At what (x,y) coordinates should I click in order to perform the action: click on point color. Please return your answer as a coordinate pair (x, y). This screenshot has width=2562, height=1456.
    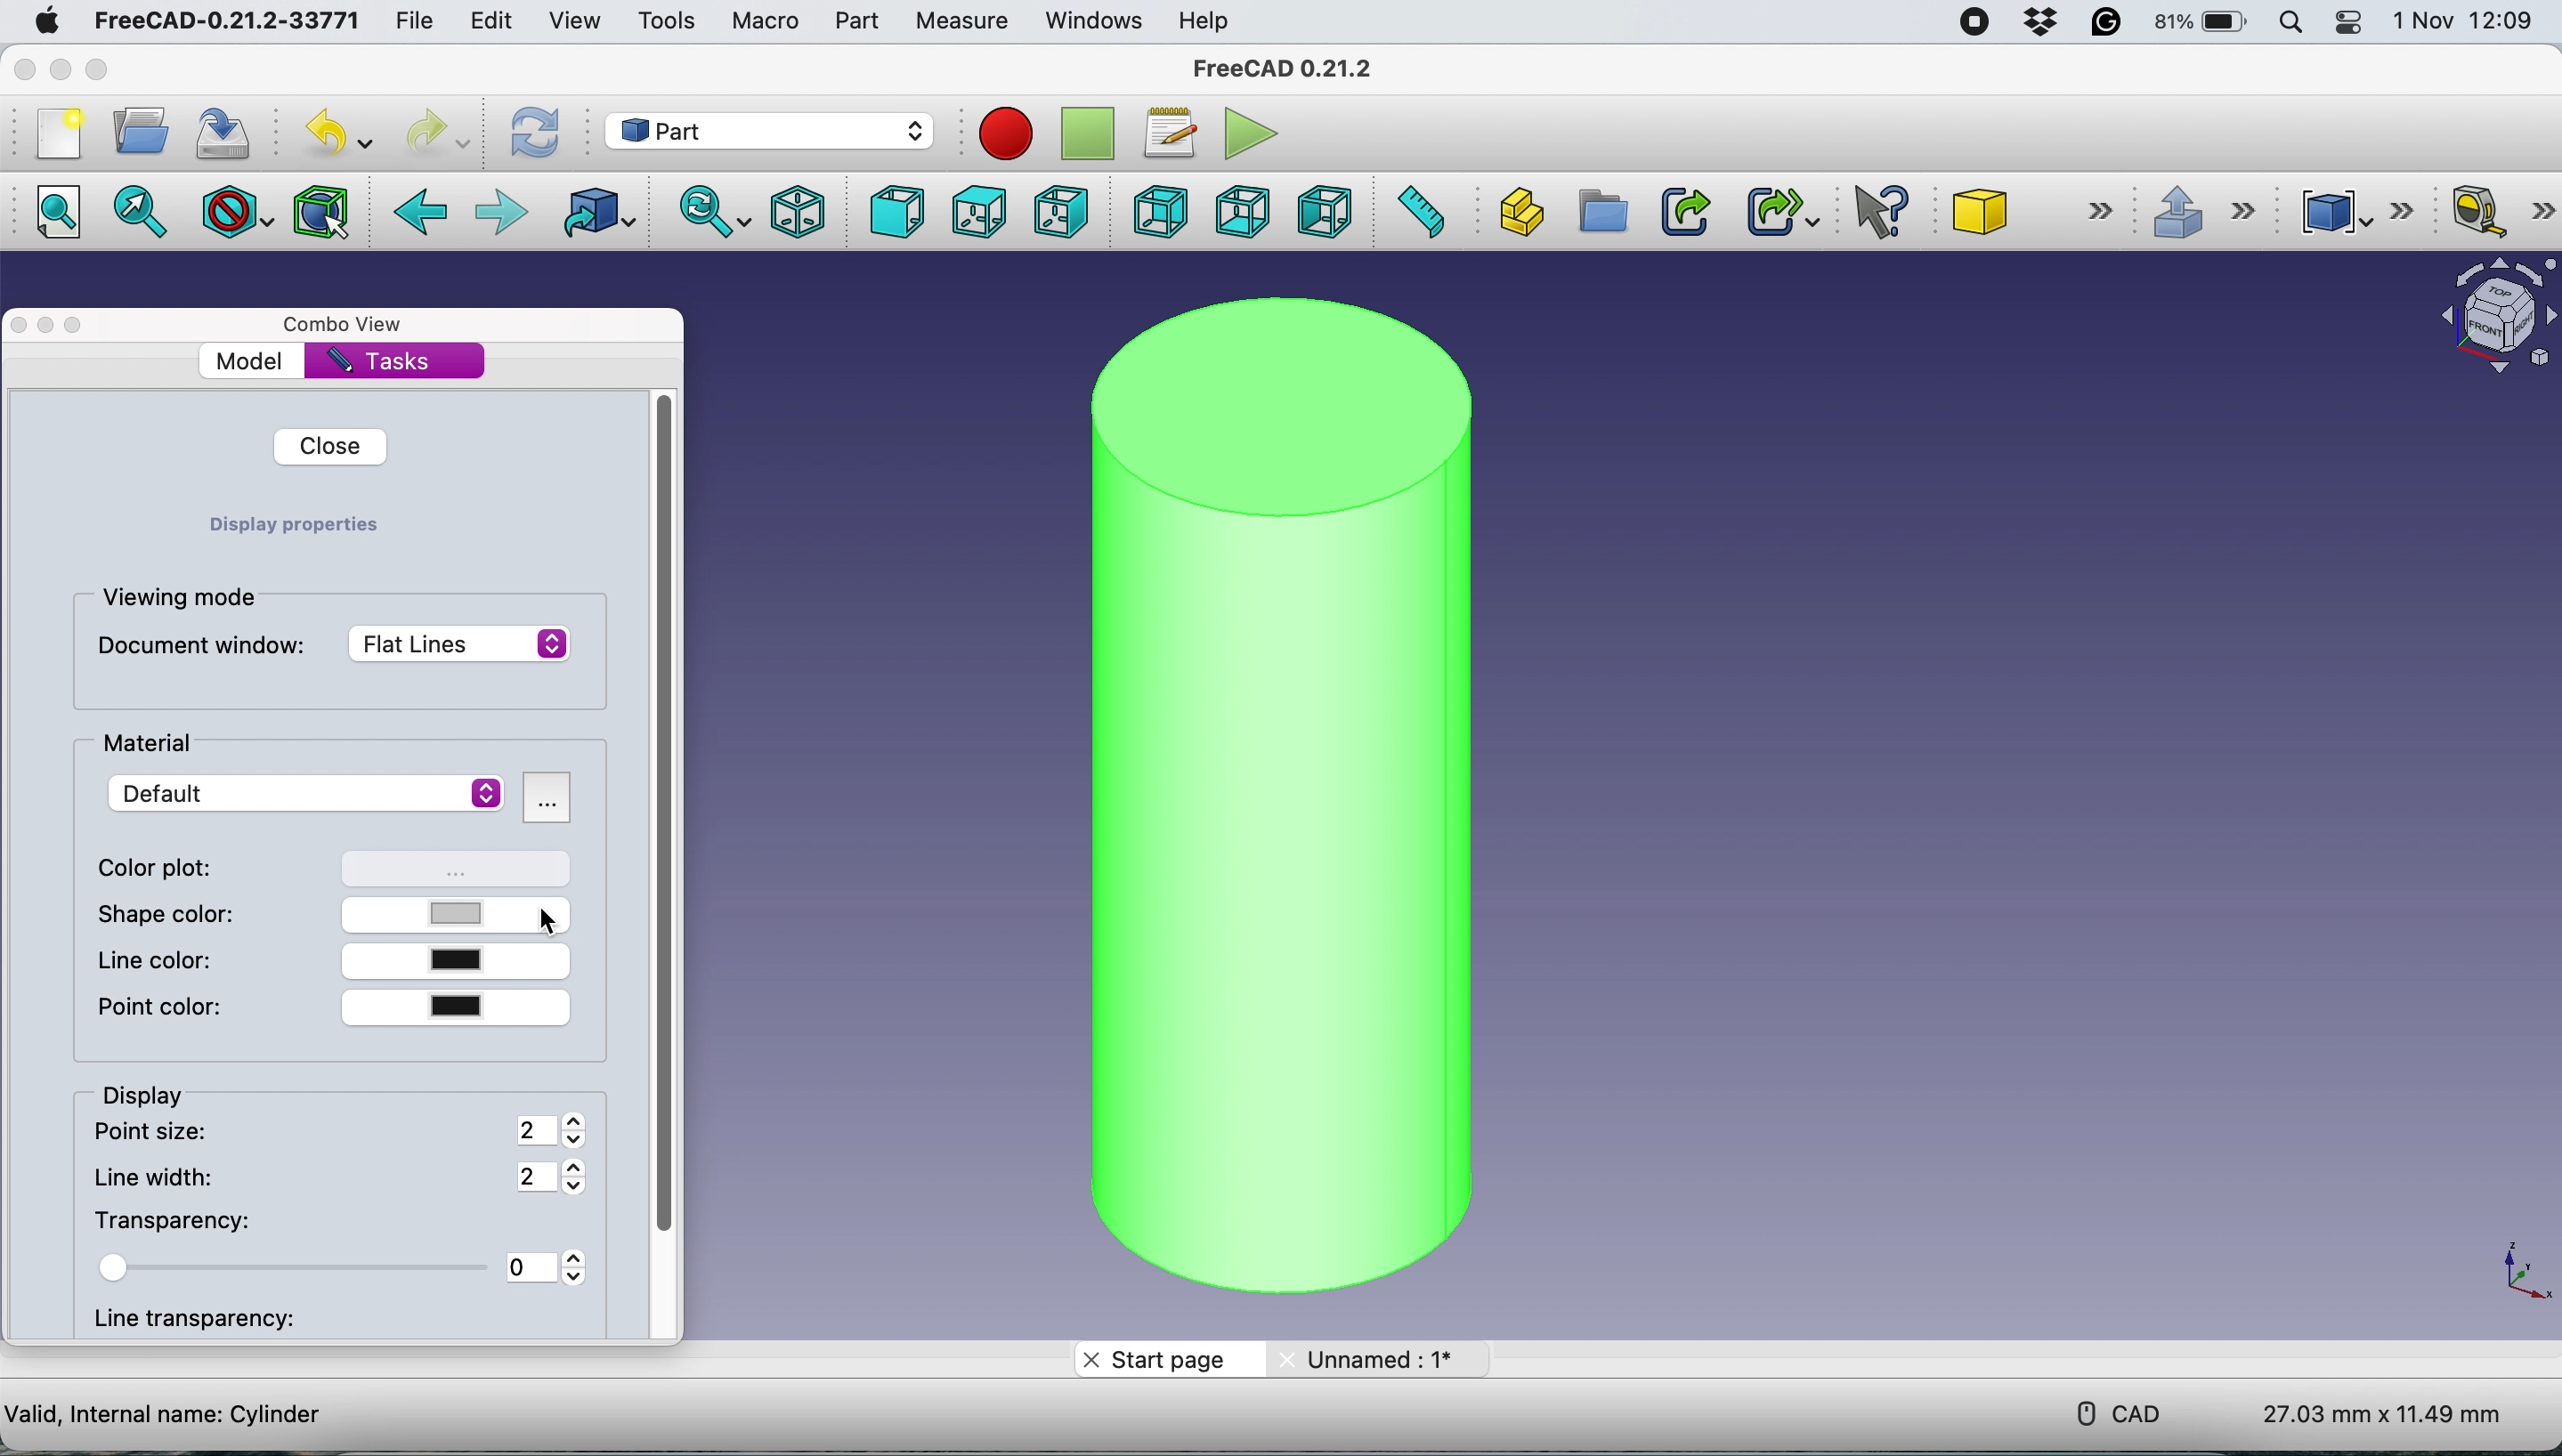
    Looking at the image, I should click on (329, 1008).